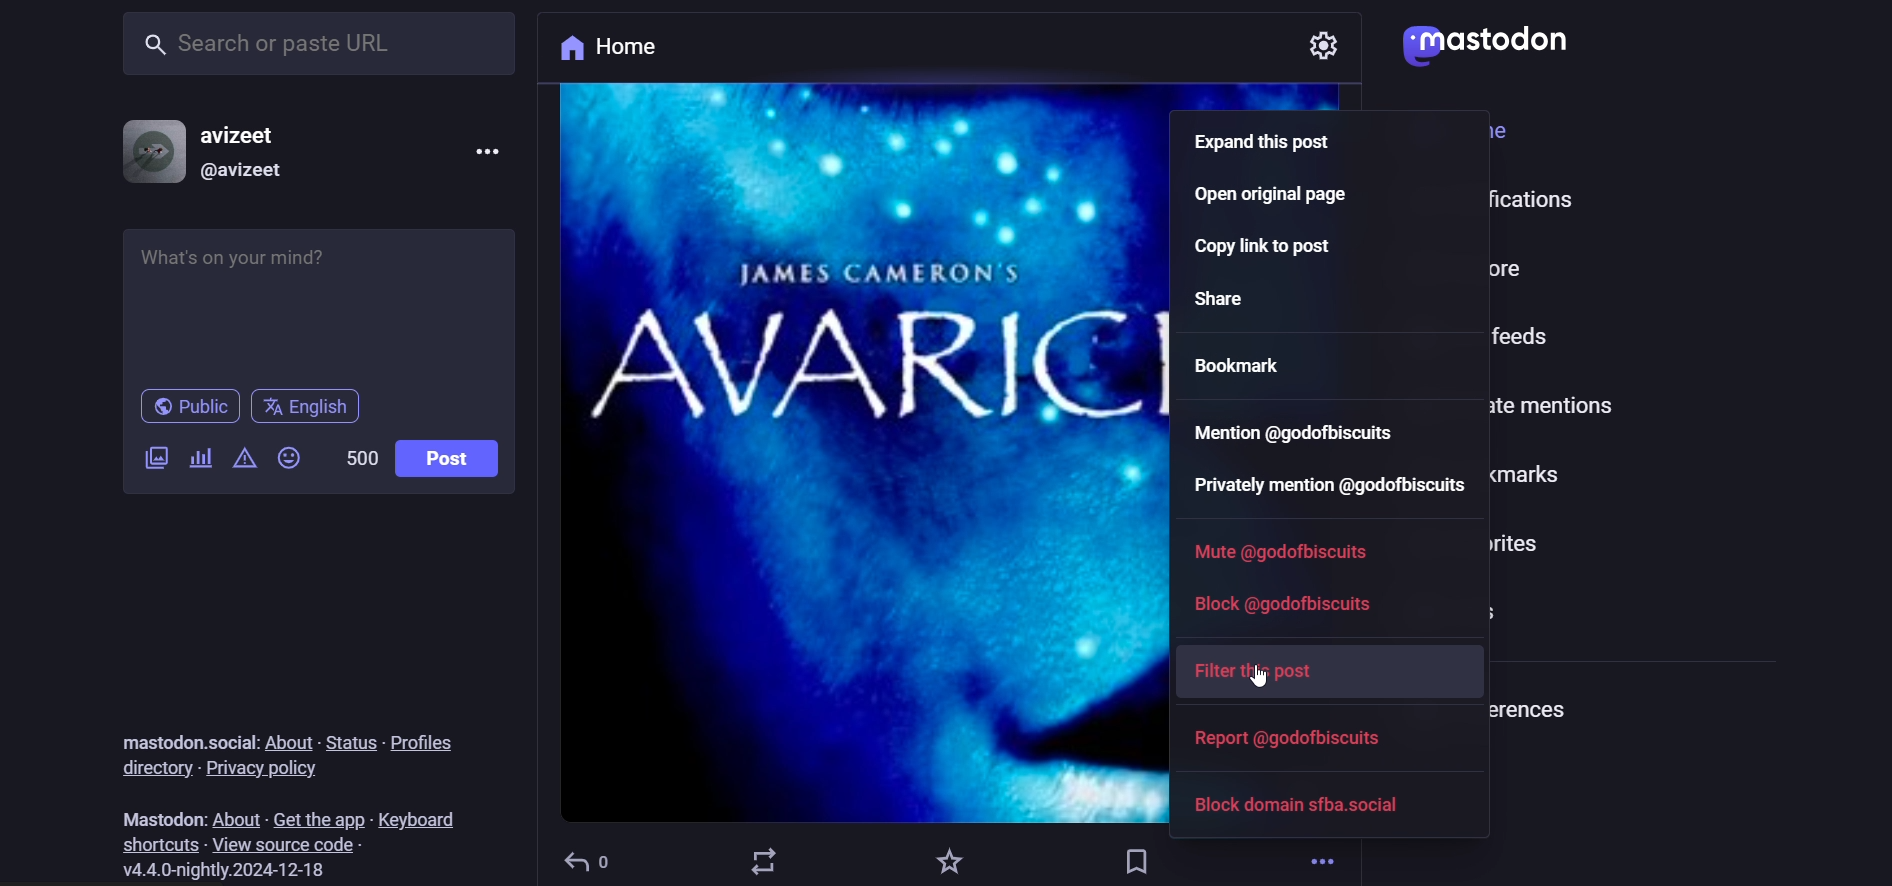 The height and width of the screenshot is (886, 1892). I want to click on mention, so click(1288, 428).